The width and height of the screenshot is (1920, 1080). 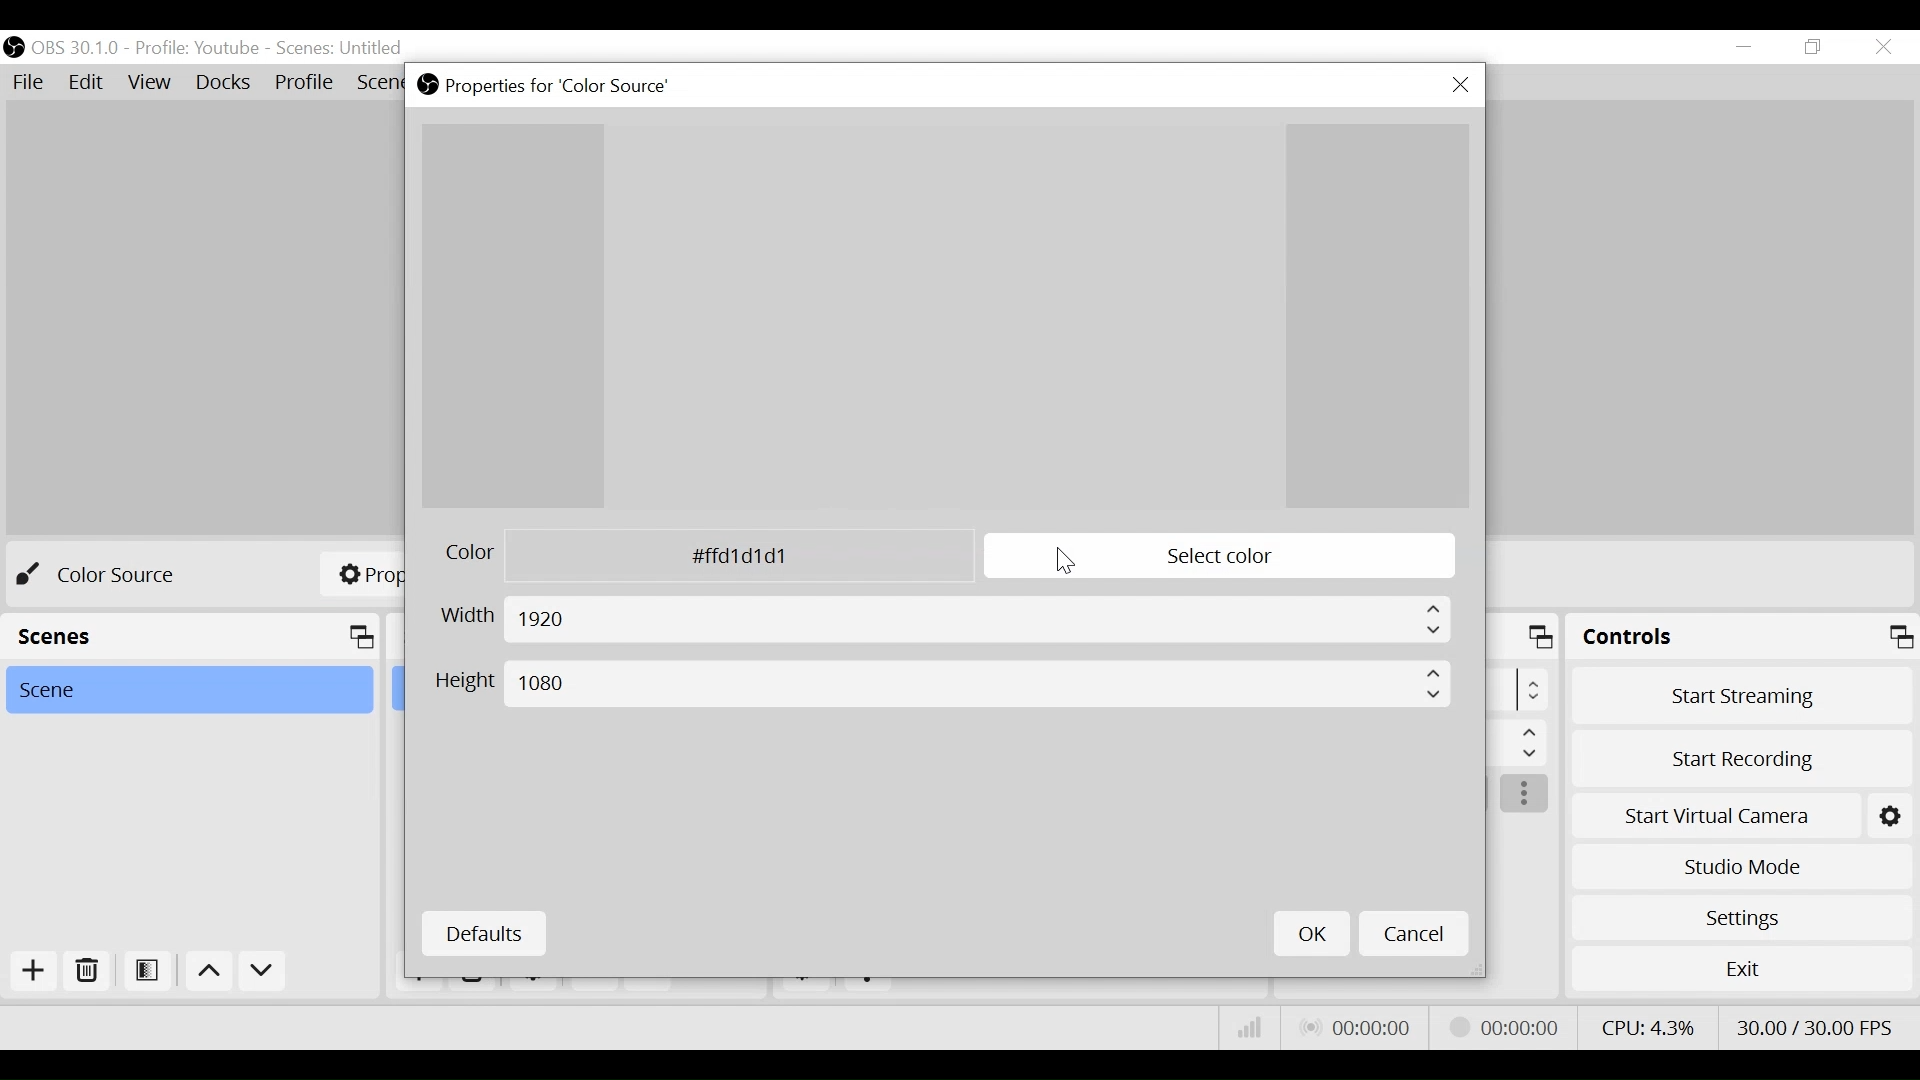 What do you see at coordinates (941, 620) in the screenshot?
I see `Width` at bounding box center [941, 620].